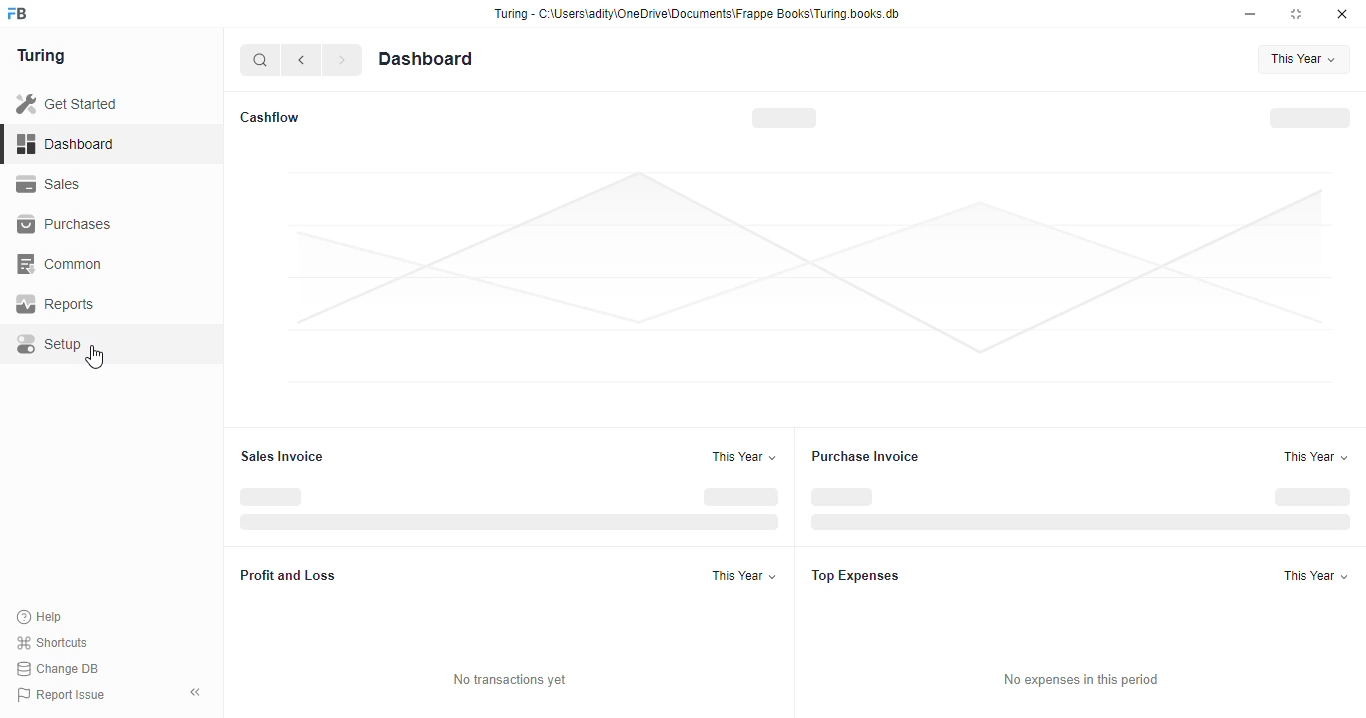 The image size is (1366, 718). Describe the element at coordinates (1080, 678) in the screenshot. I see `No expenses in this period` at that location.